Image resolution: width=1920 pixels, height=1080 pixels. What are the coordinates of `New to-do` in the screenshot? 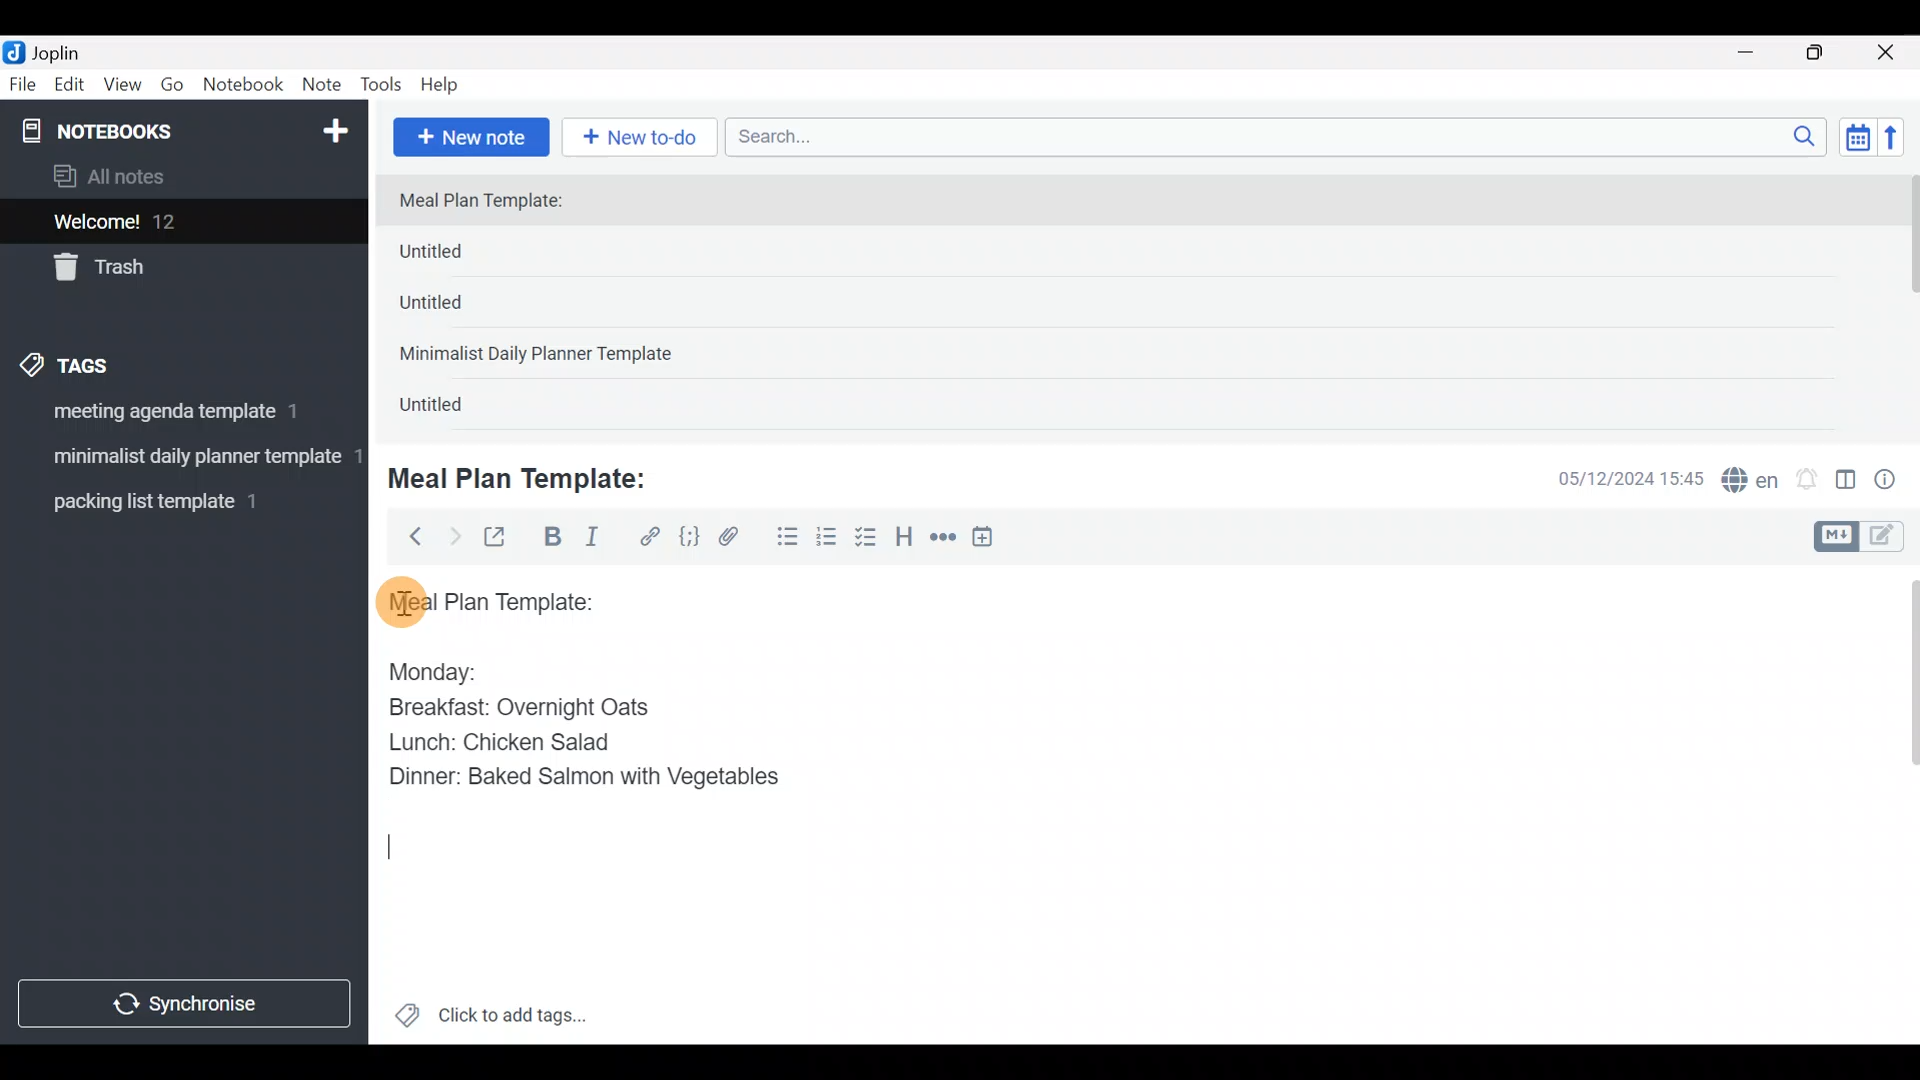 It's located at (644, 139).